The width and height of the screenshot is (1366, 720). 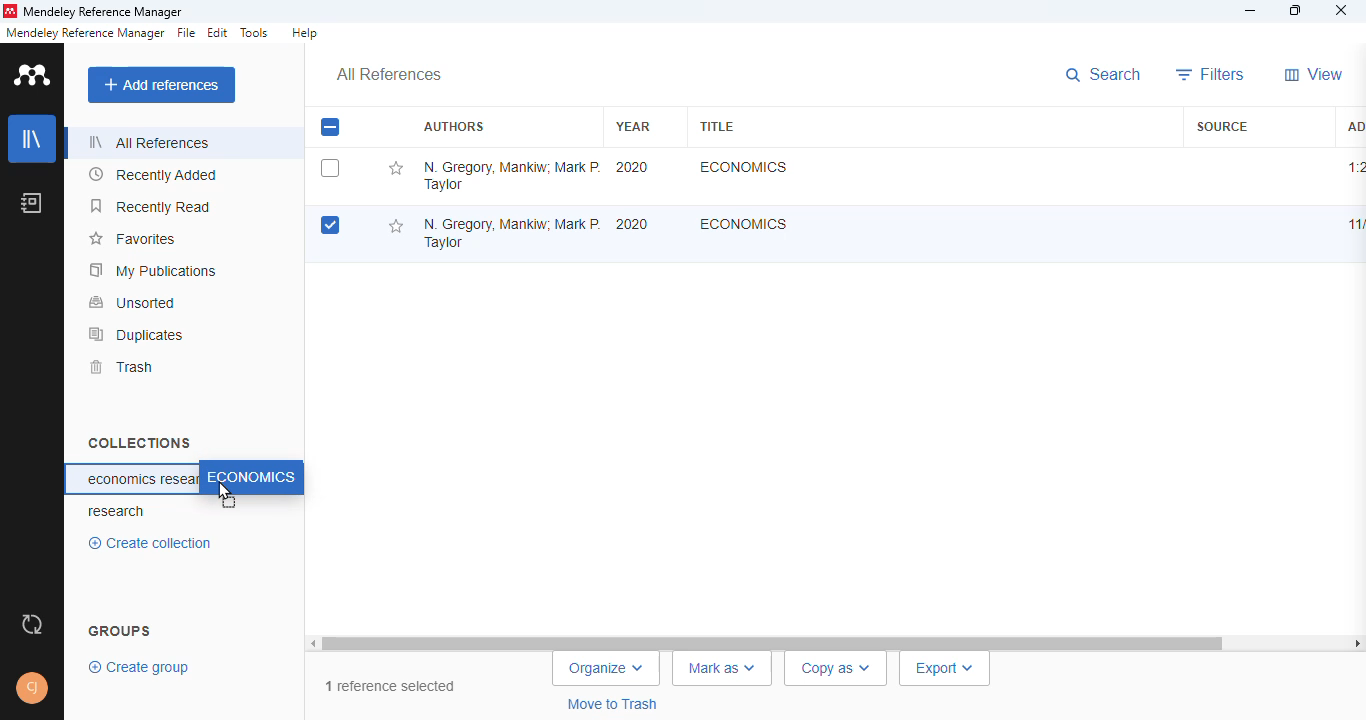 I want to click on logo, so click(x=34, y=74).